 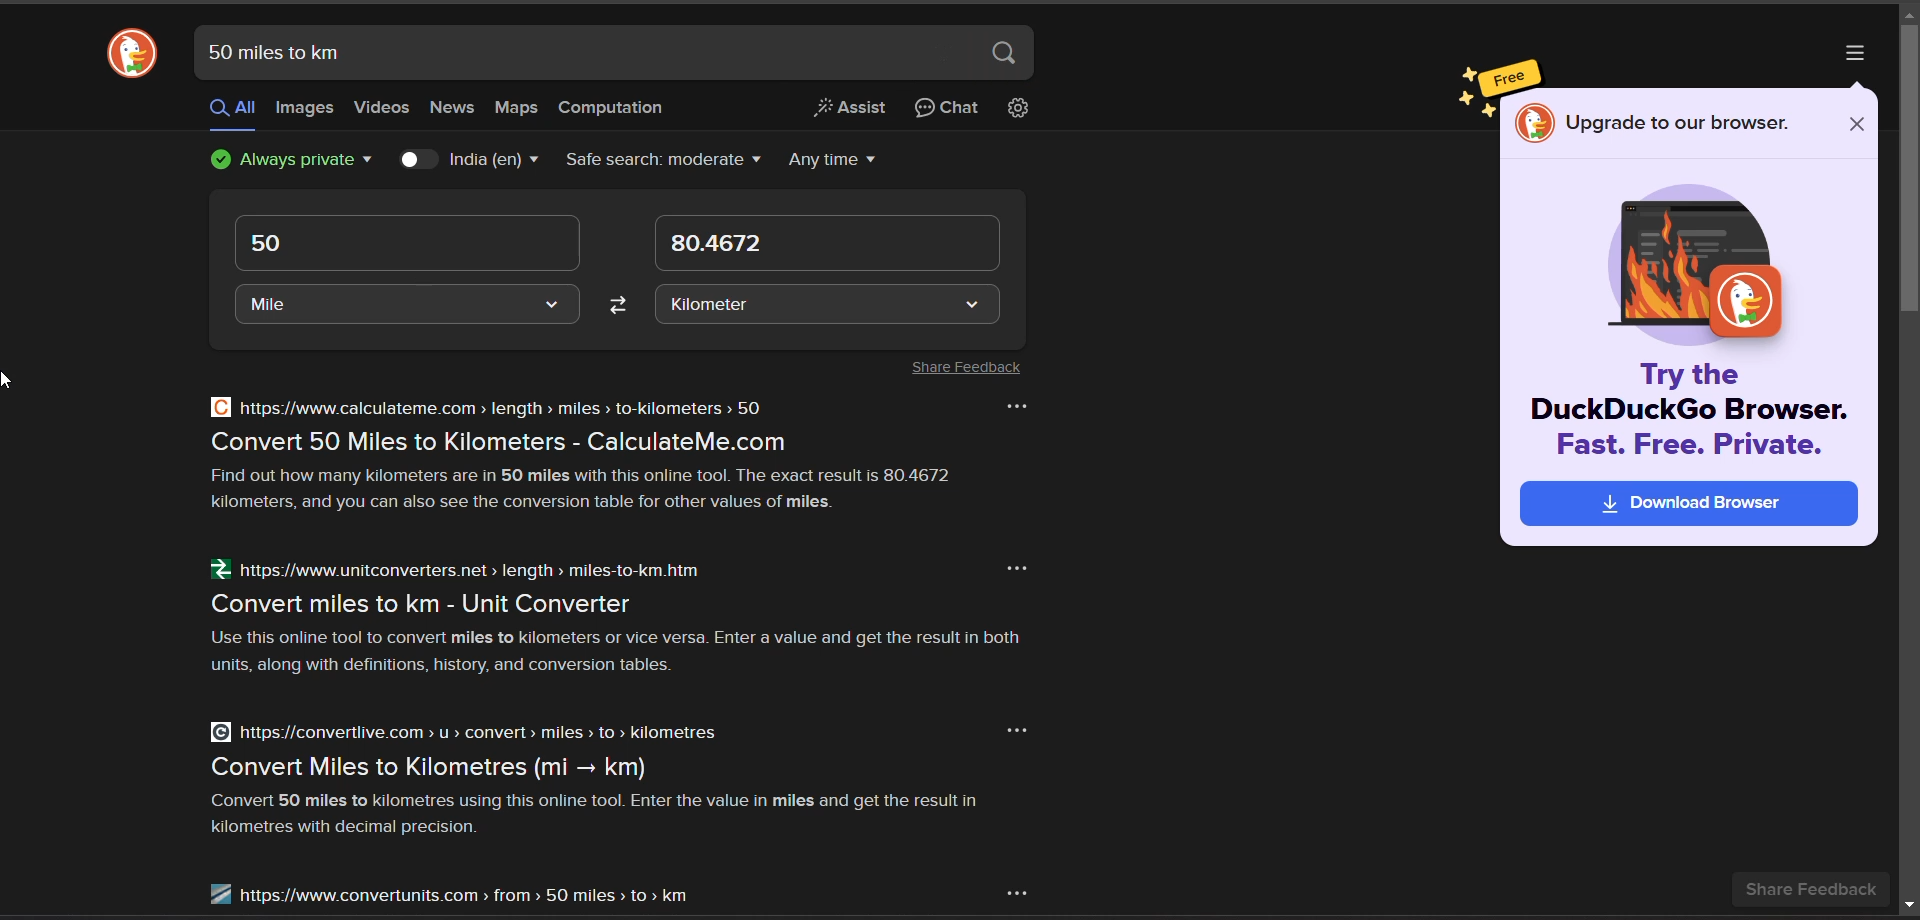 I want to click on maps, so click(x=521, y=108).